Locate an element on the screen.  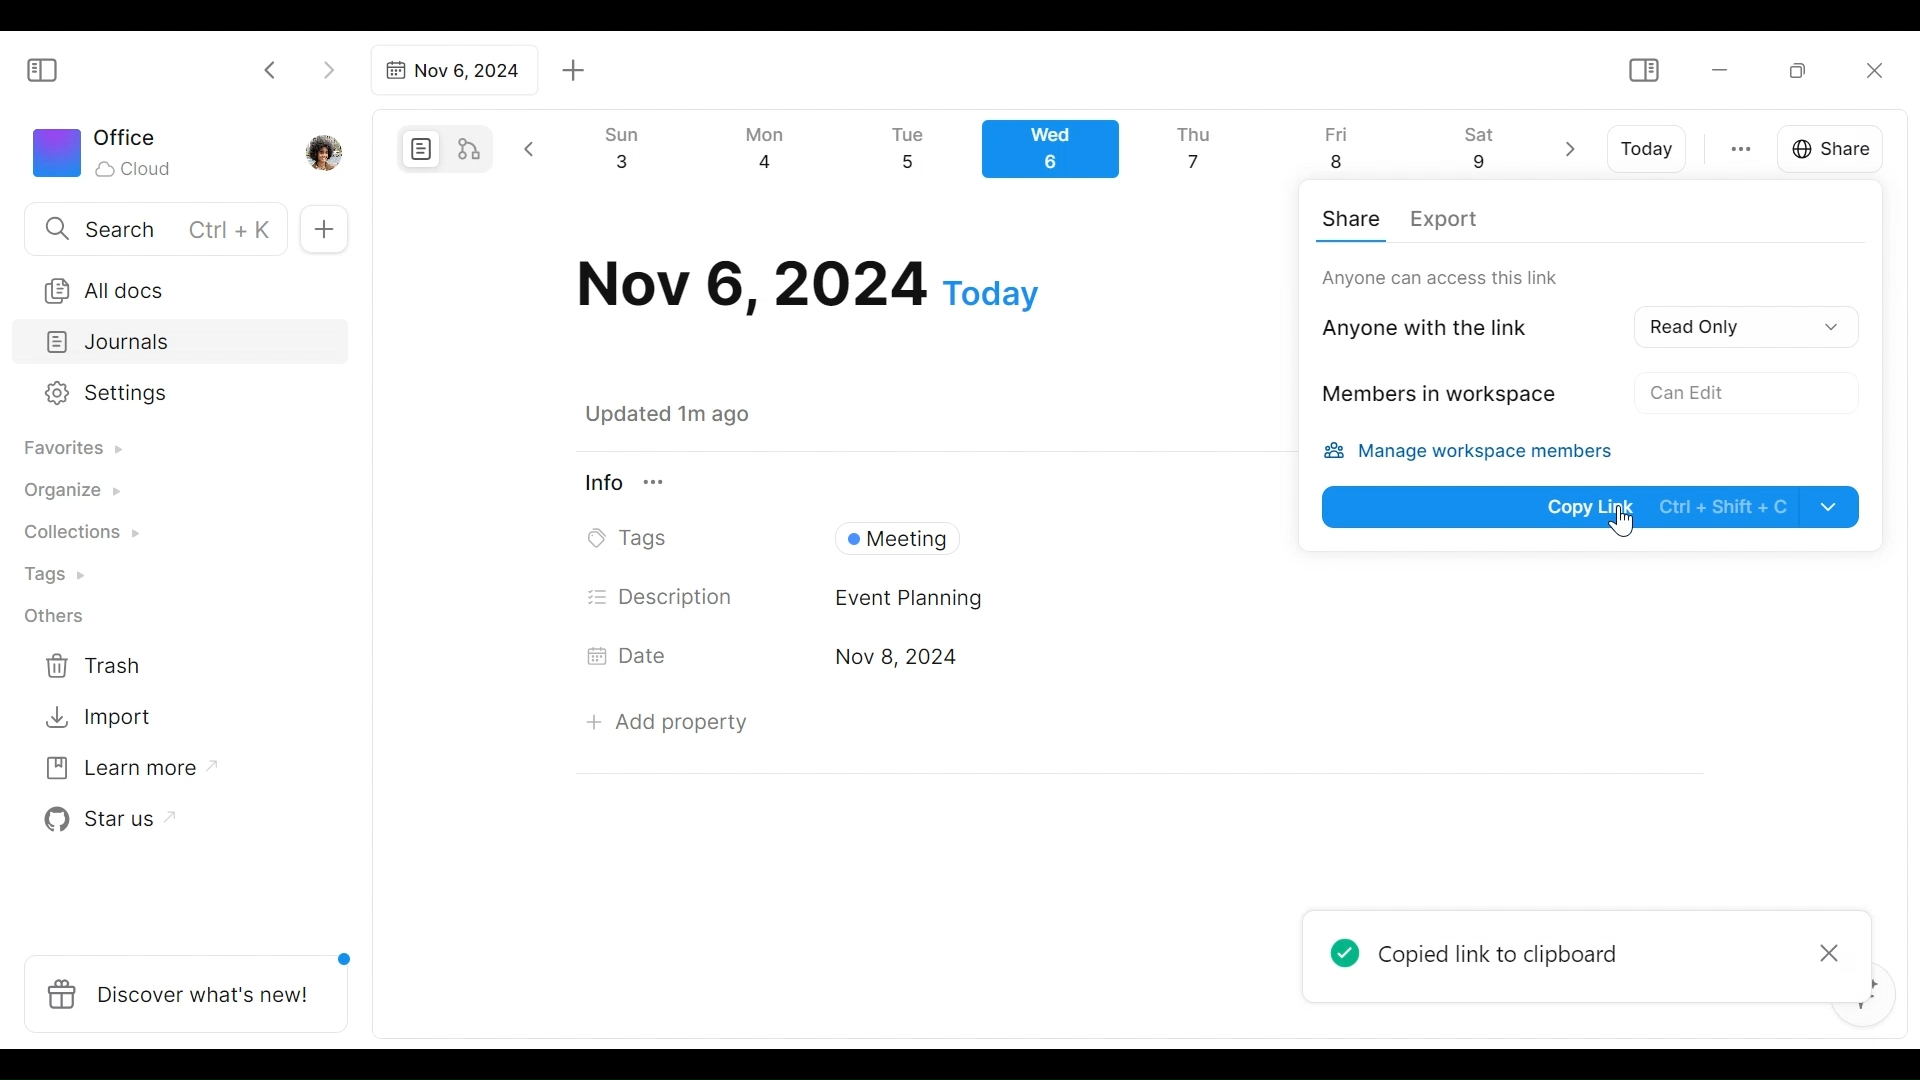
Add new  is located at coordinates (322, 230).